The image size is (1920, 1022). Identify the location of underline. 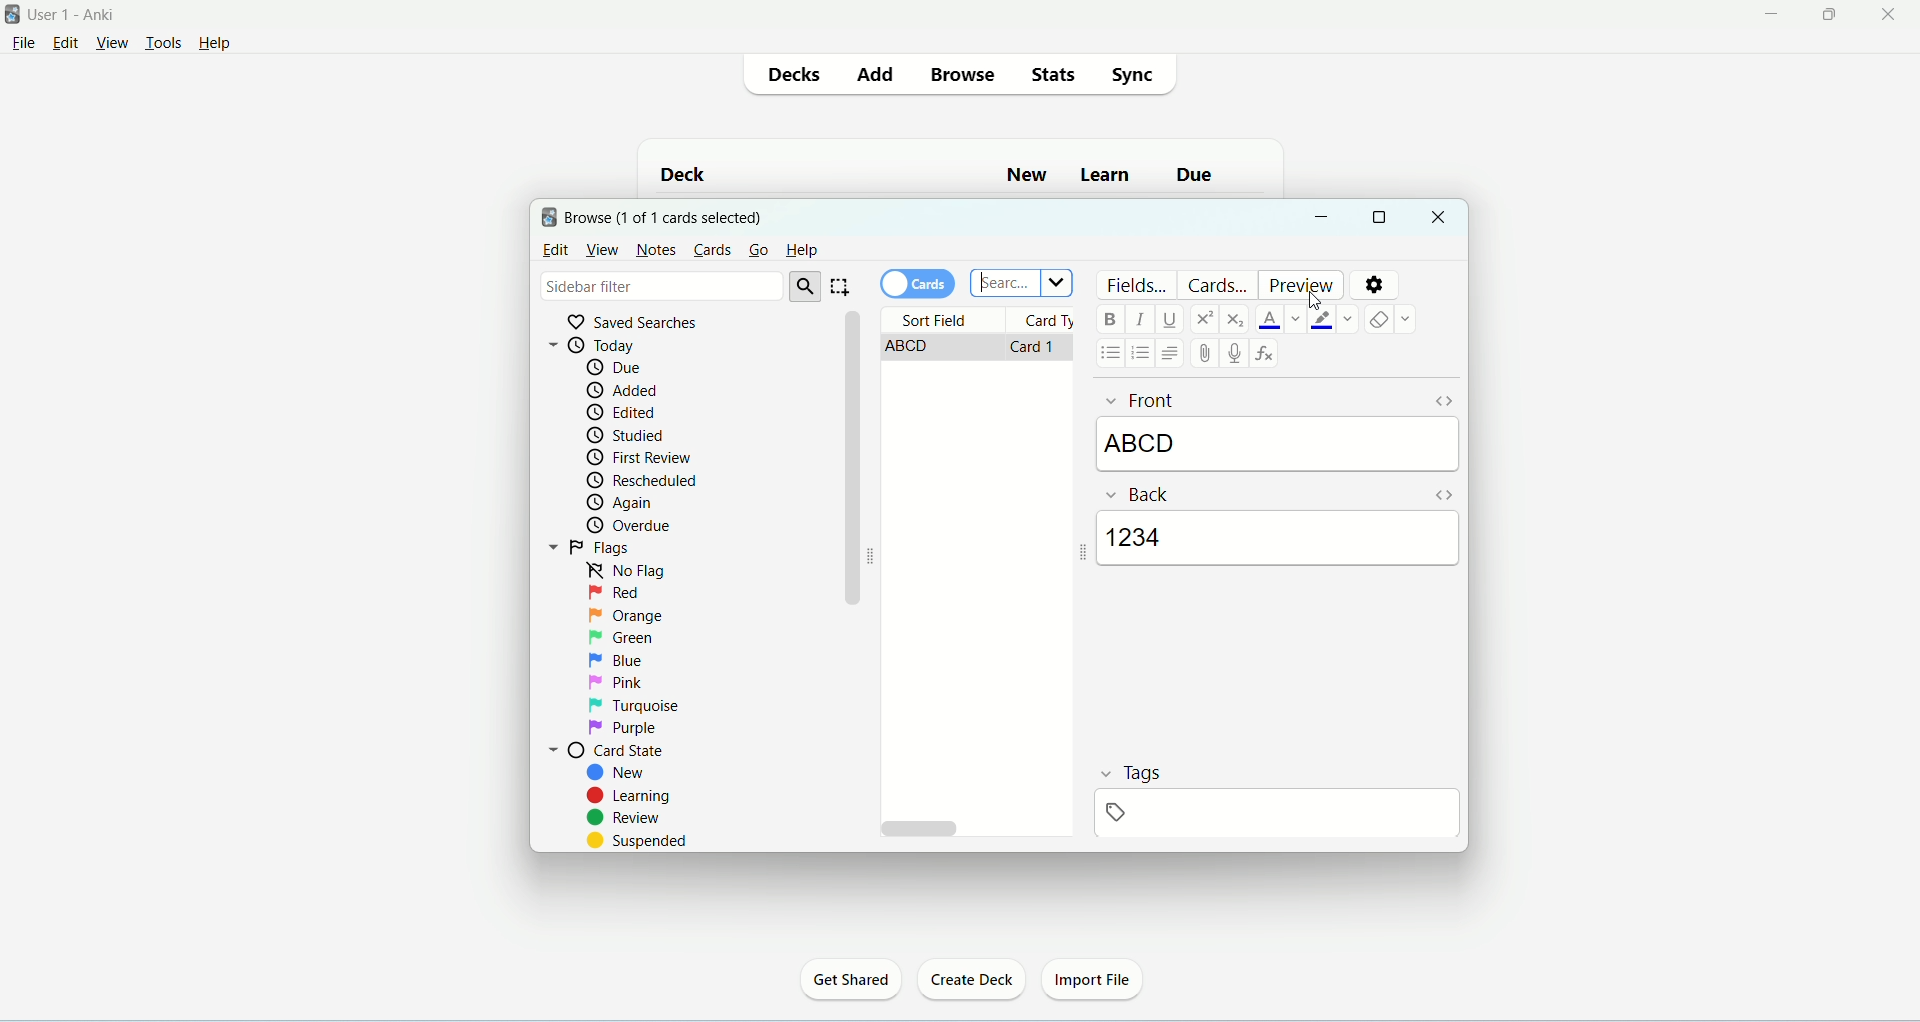
(1173, 319).